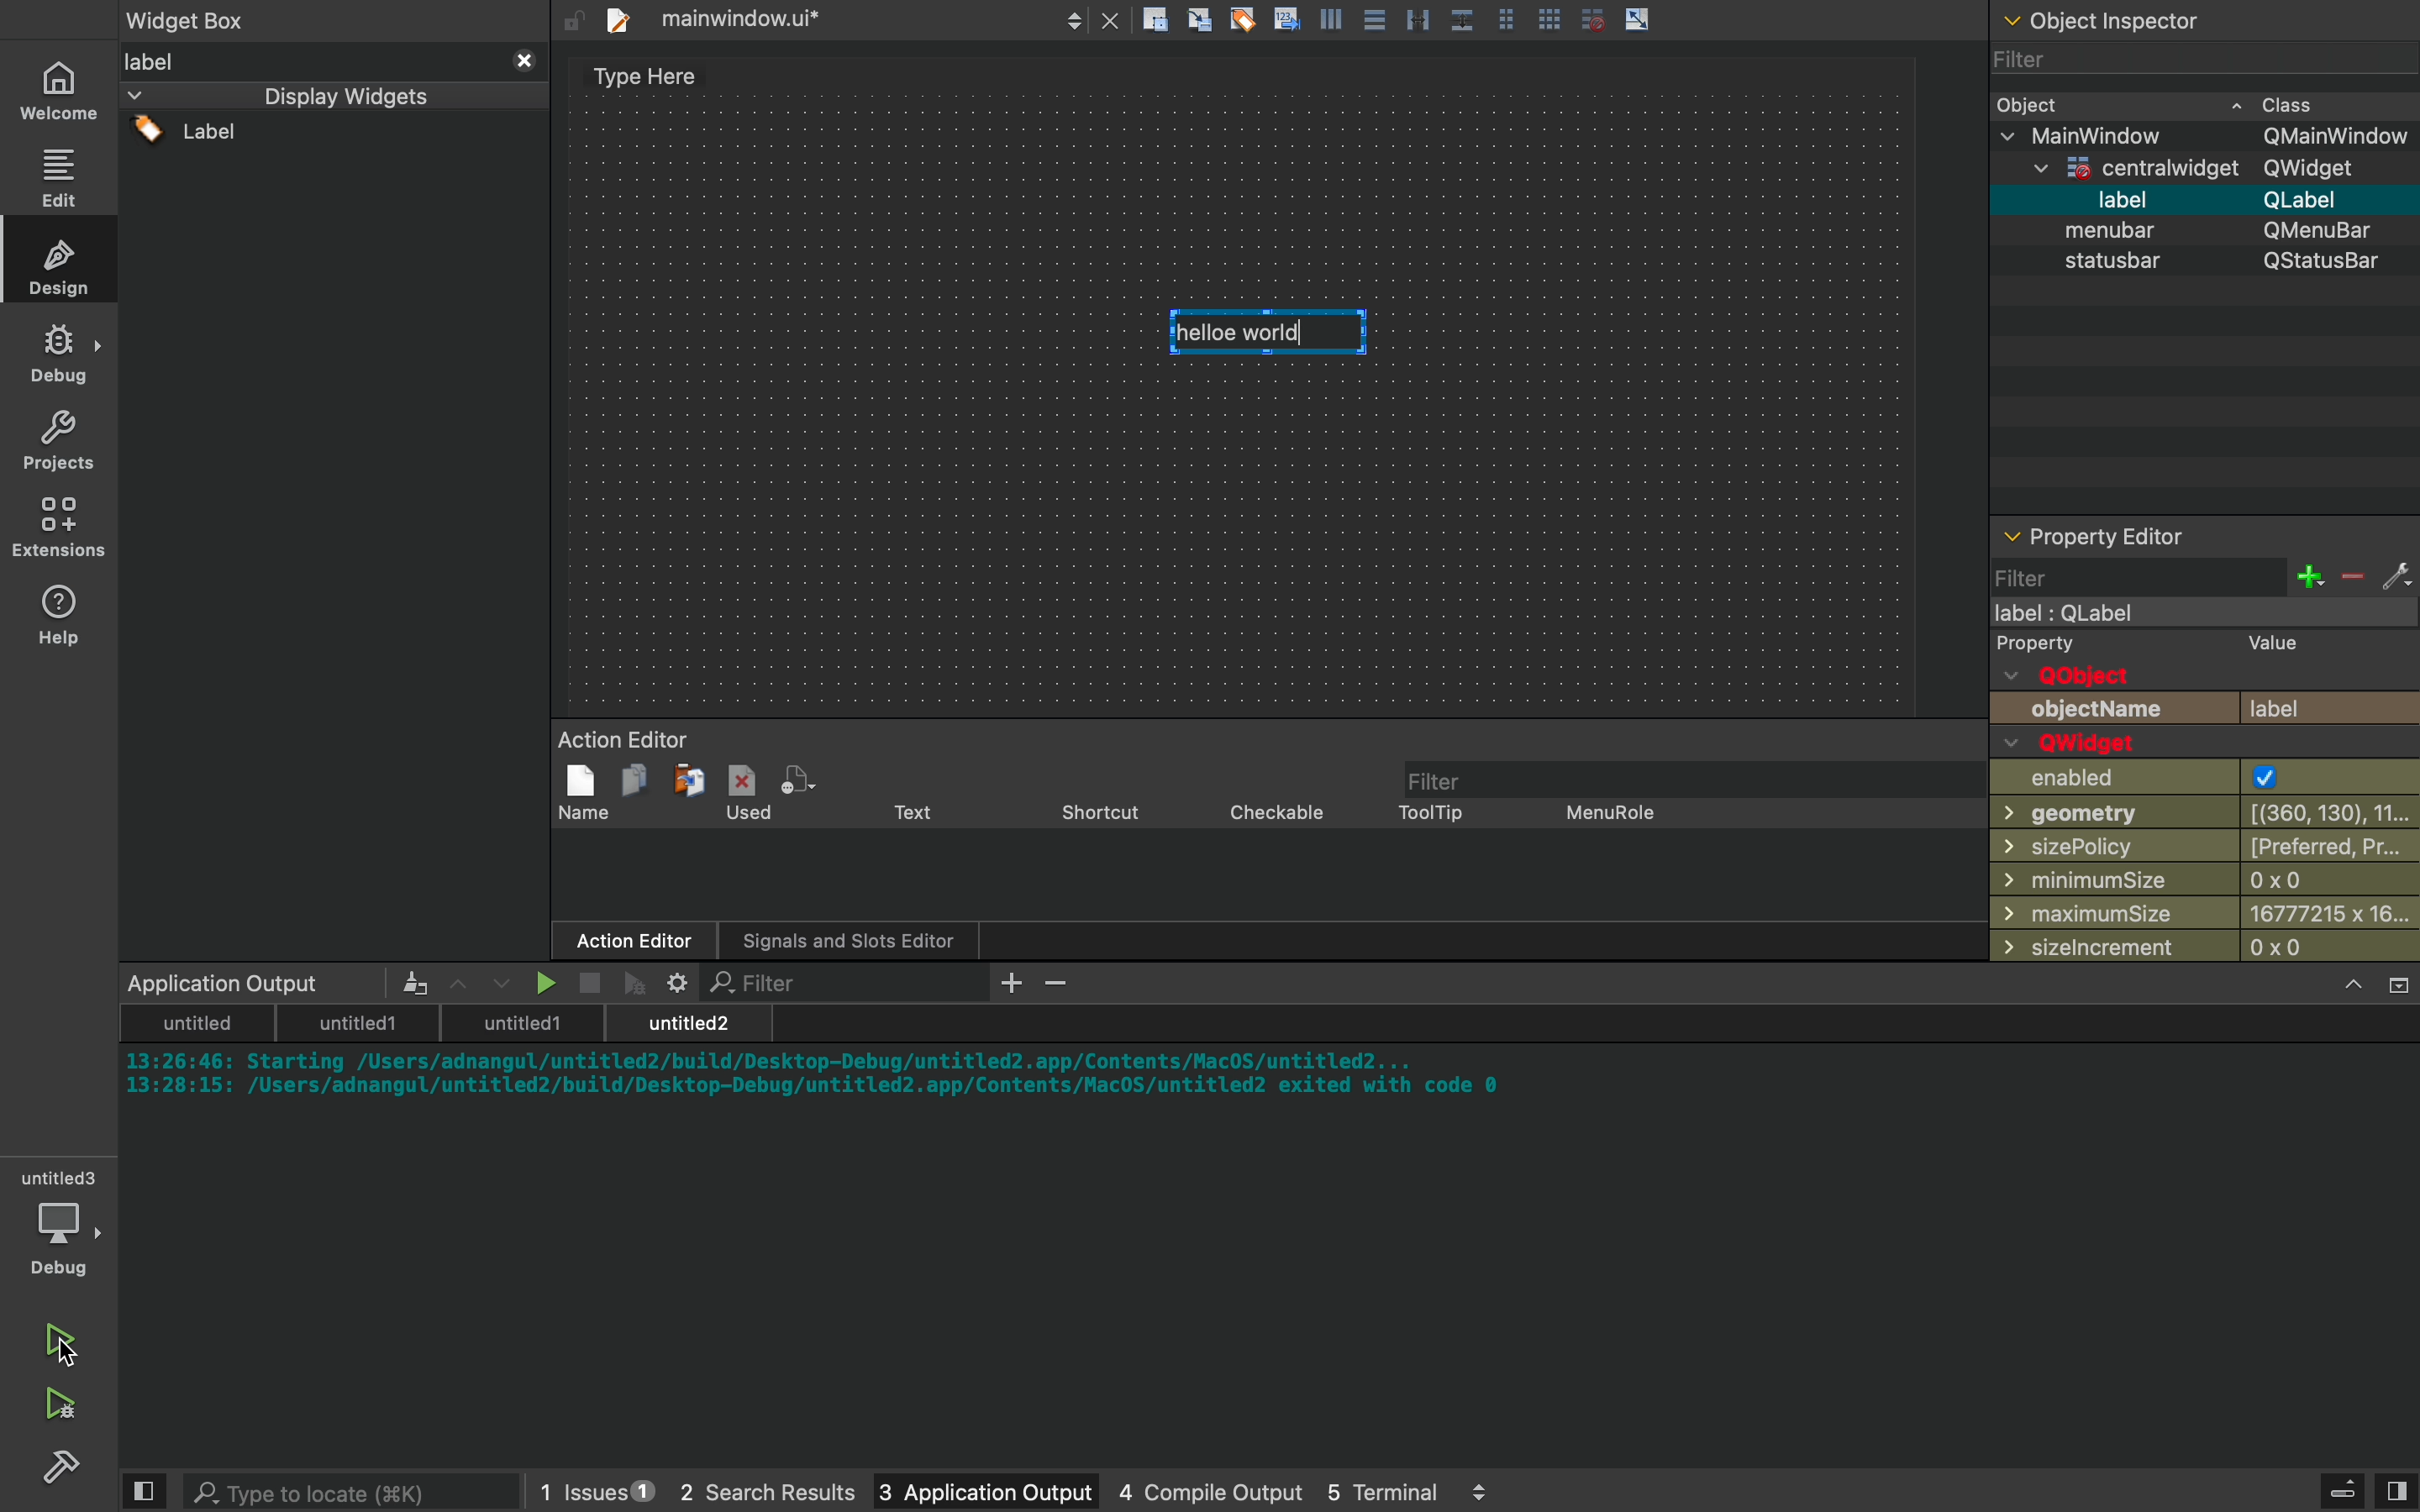  What do you see at coordinates (2208, 743) in the screenshot?
I see `properties of widget` at bounding box center [2208, 743].